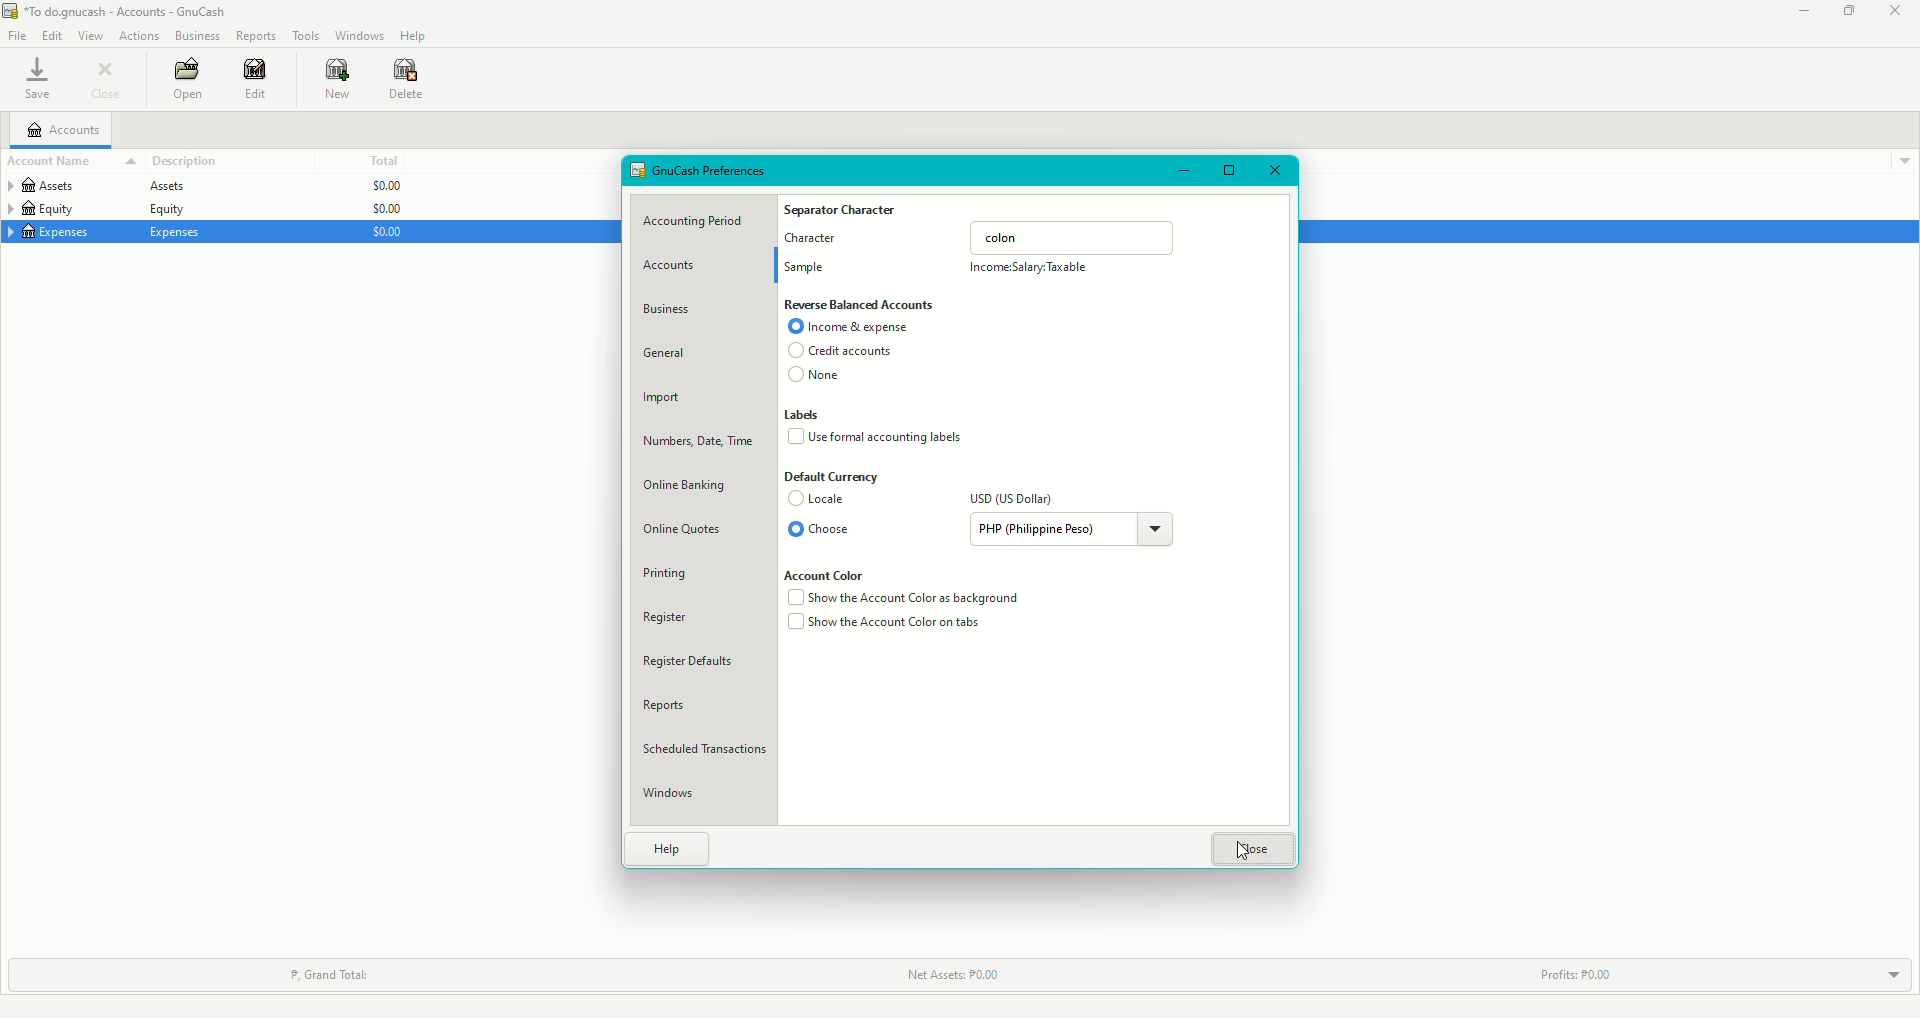 The height and width of the screenshot is (1018, 1920). I want to click on Accounts, so click(680, 266).